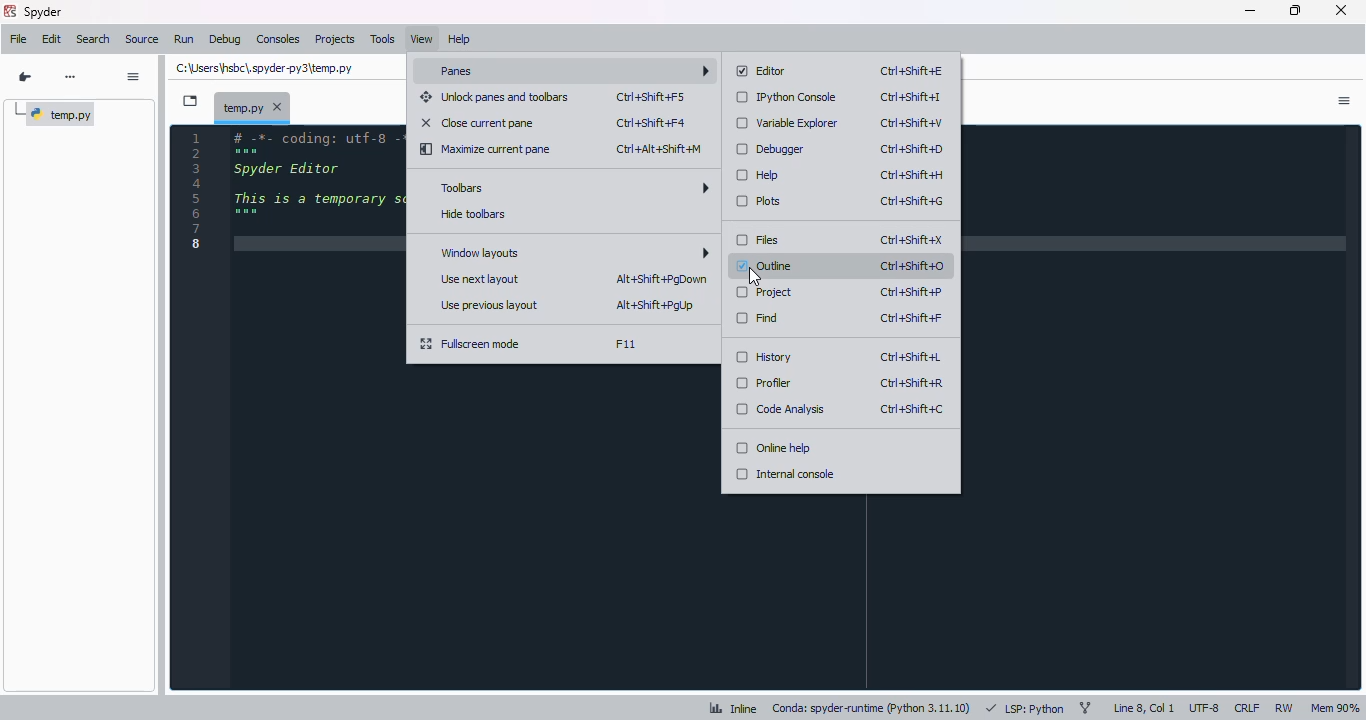  I want to click on minimize, so click(1250, 11).